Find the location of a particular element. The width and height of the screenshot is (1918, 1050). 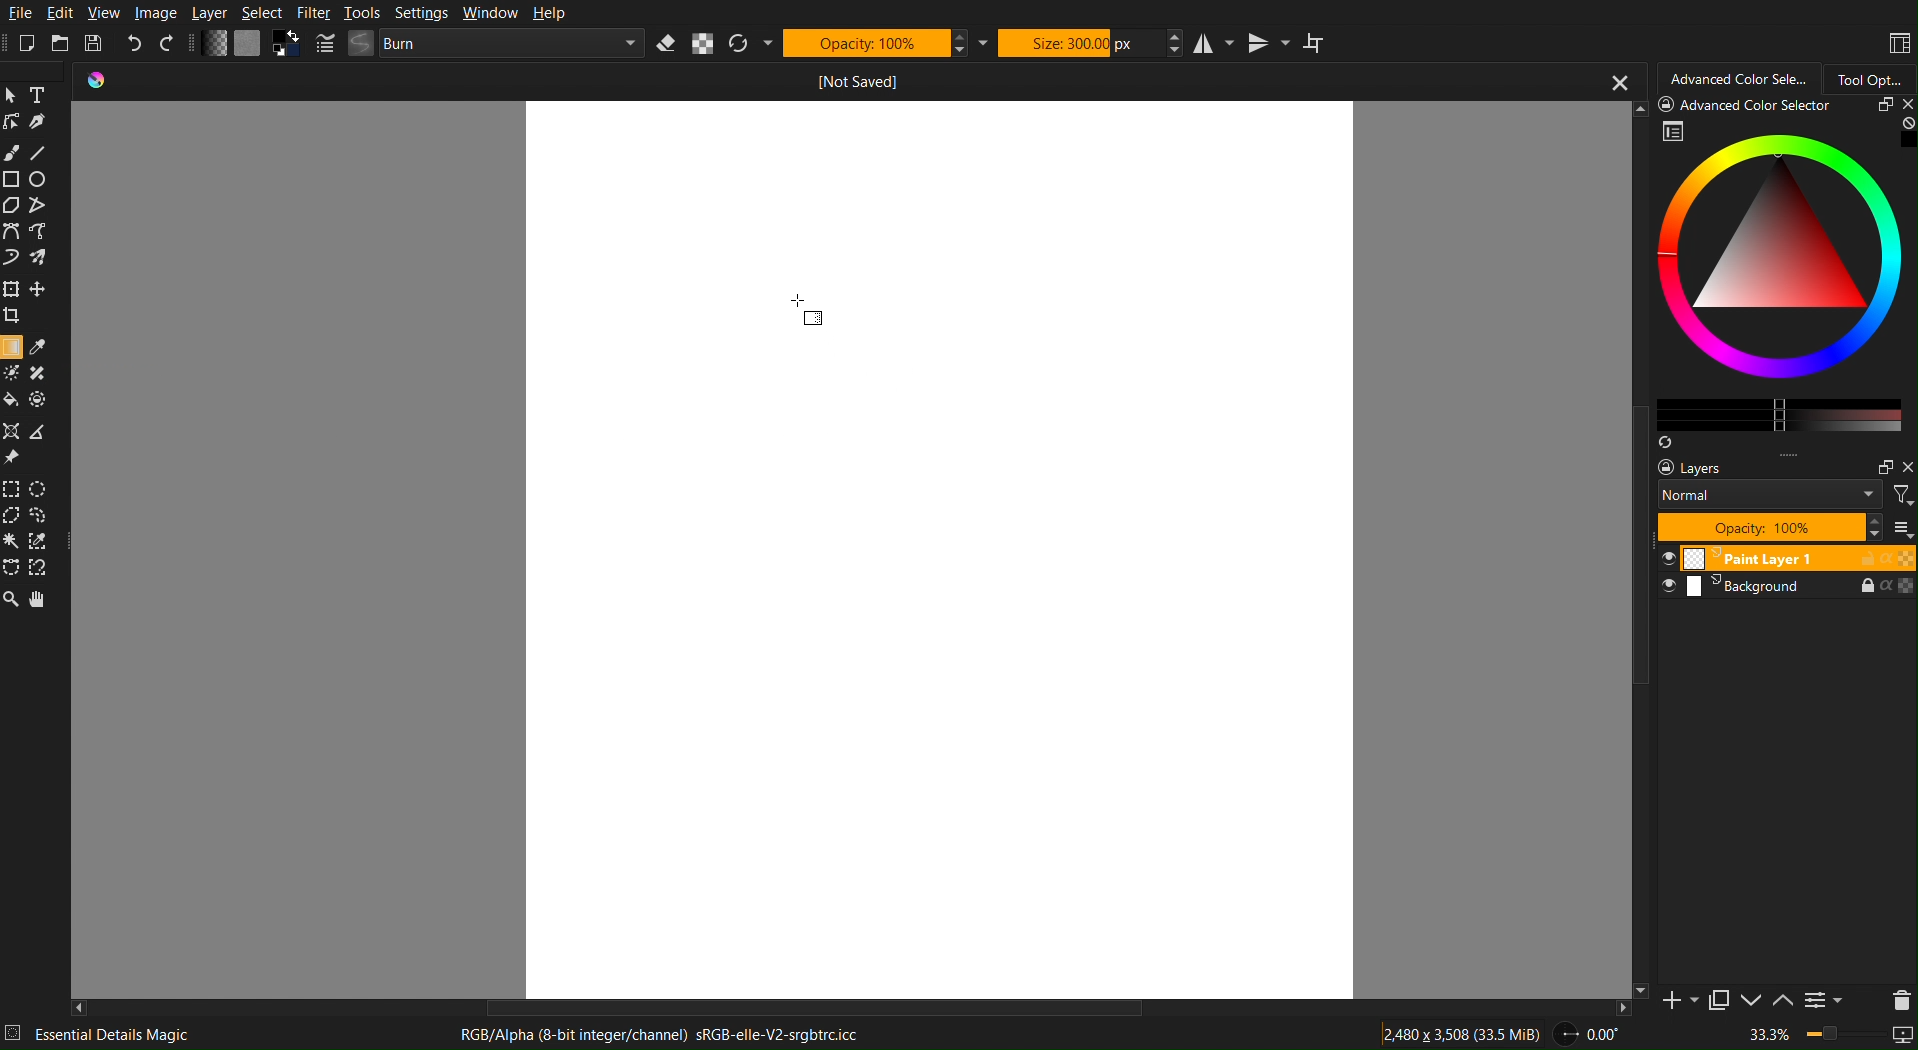

Ruler Tools is located at coordinates (29, 442).